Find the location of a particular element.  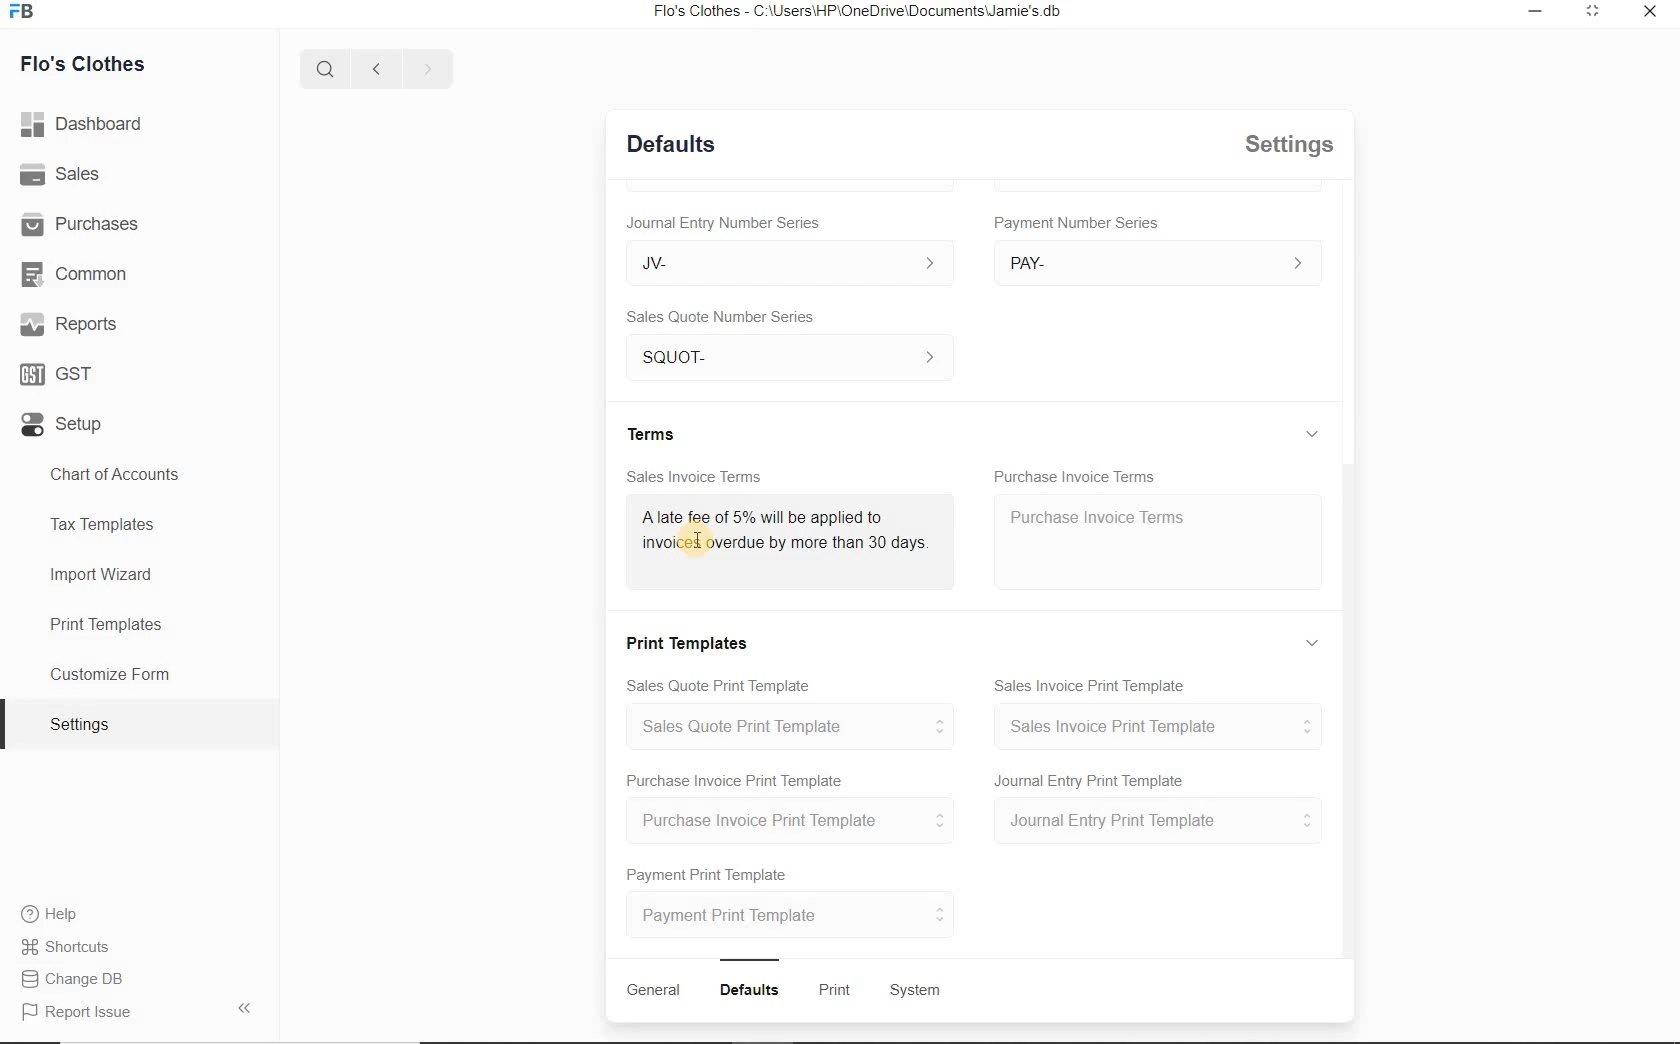

Journal Entry Print Template is located at coordinates (1091, 779).